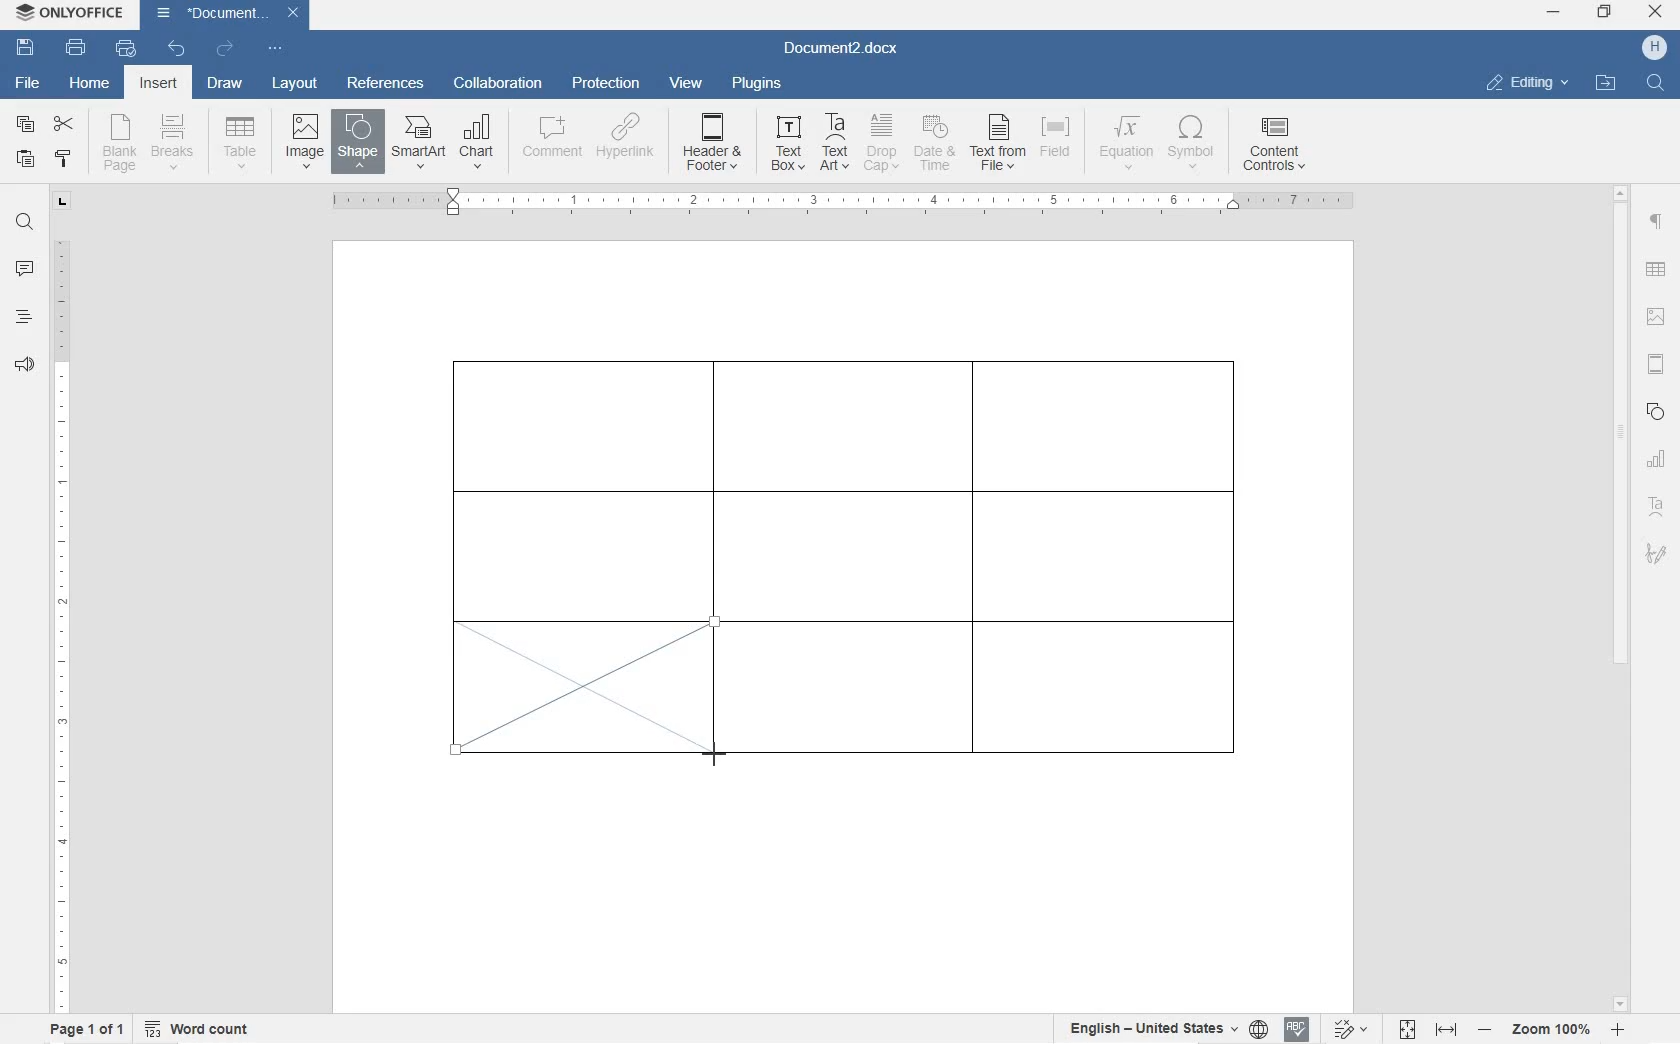 The image size is (1680, 1044). Describe the element at coordinates (157, 84) in the screenshot. I see `insert` at that location.